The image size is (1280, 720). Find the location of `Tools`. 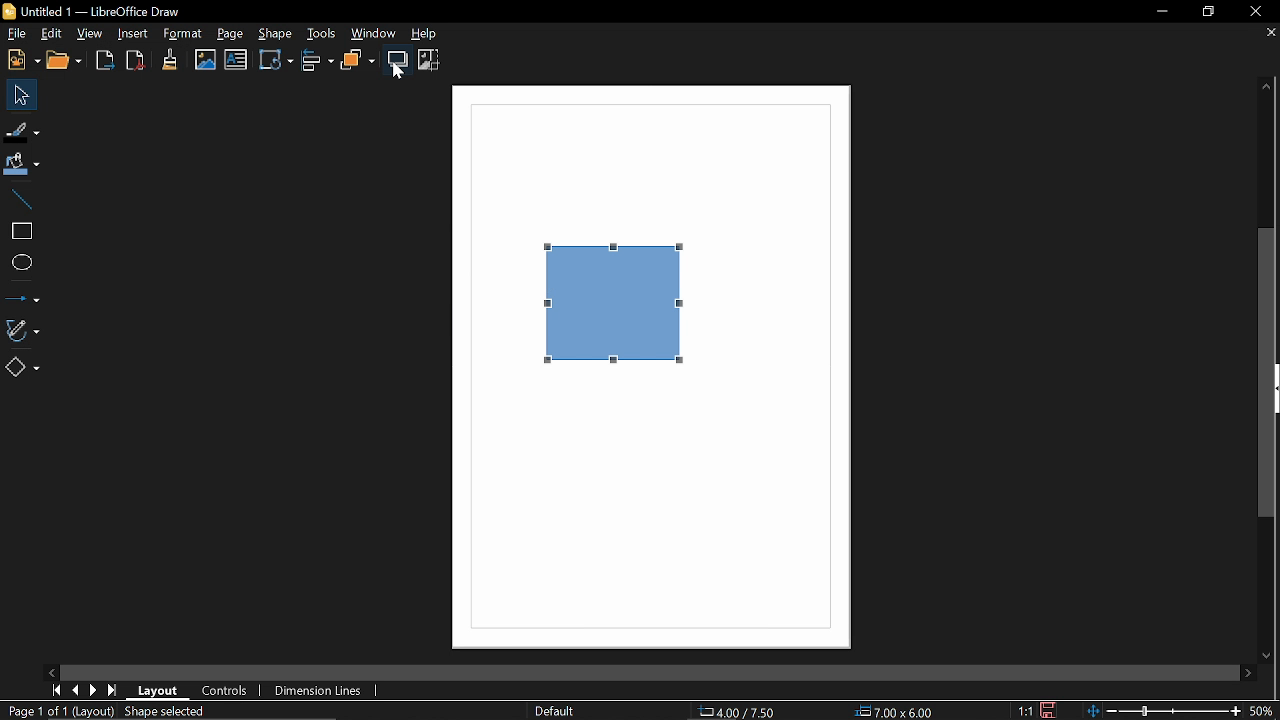

Tools is located at coordinates (322, 33).